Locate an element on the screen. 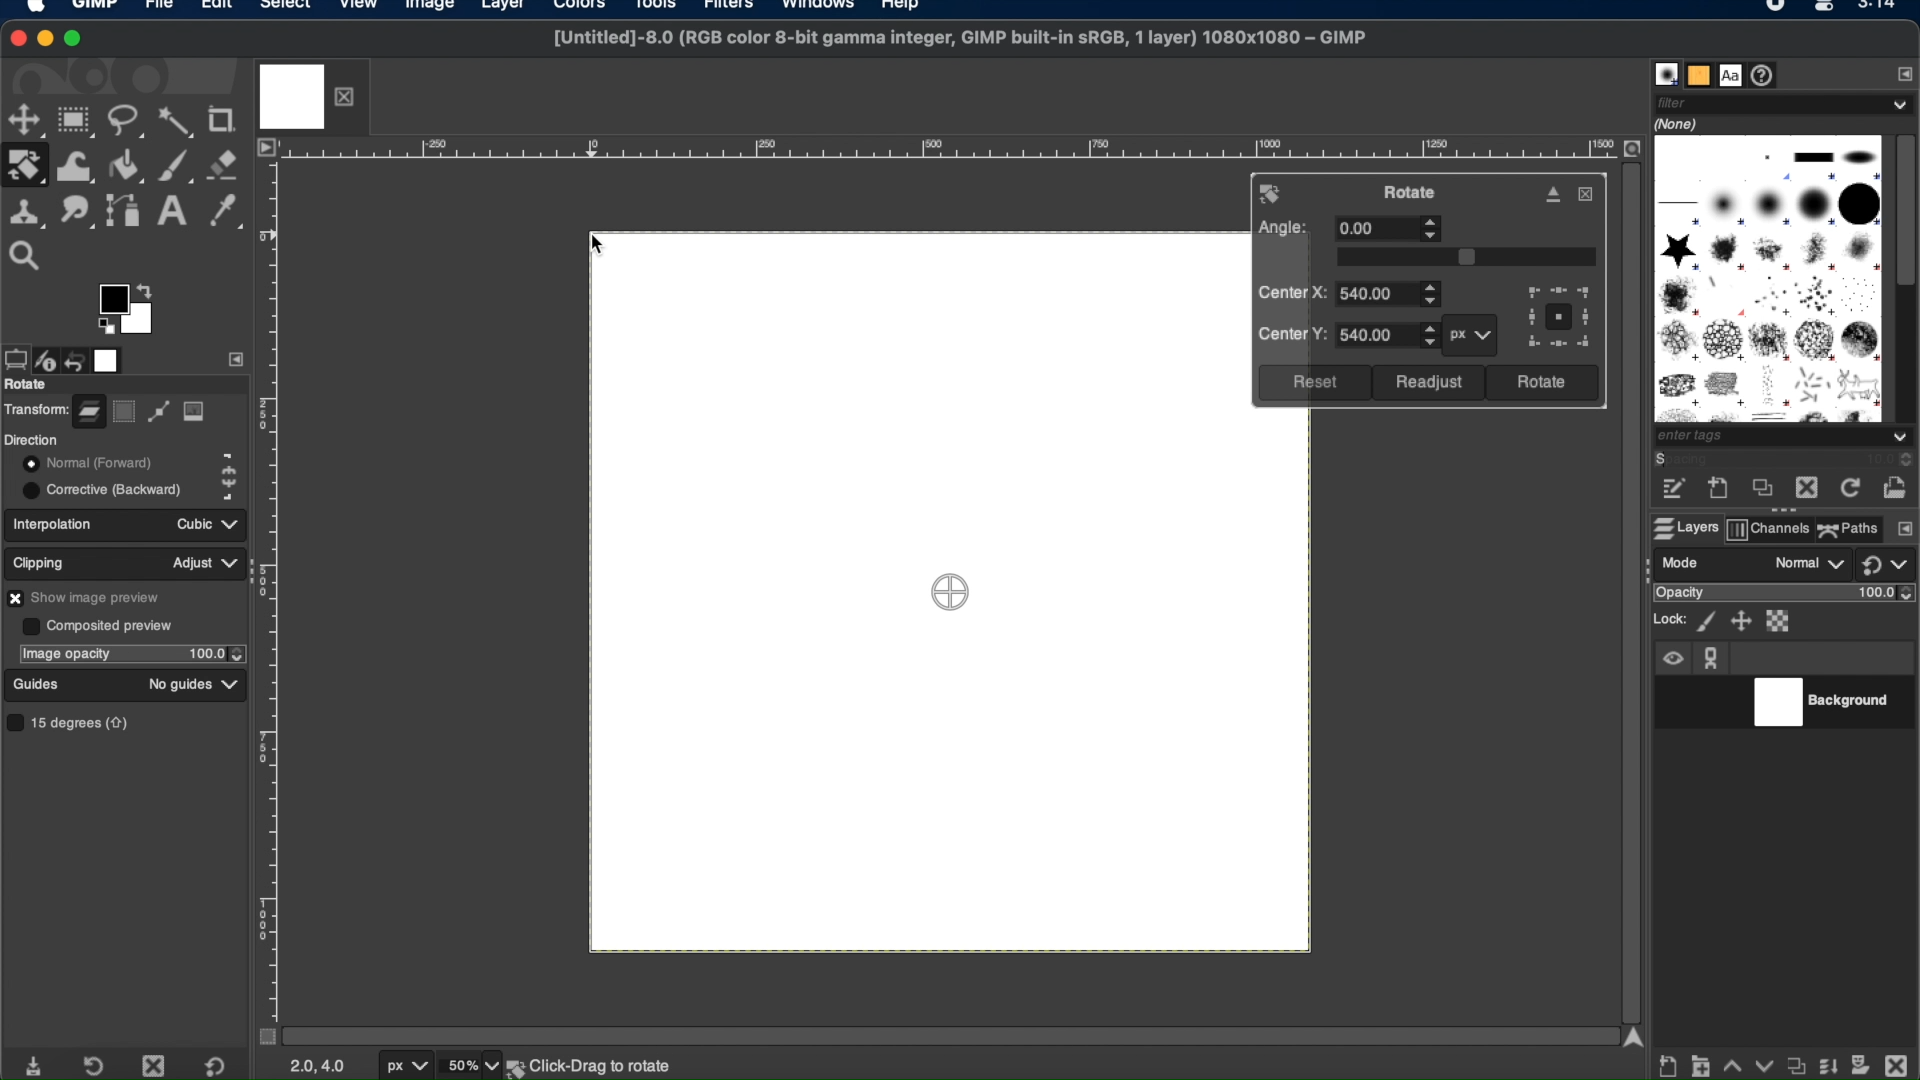  detach dialog from canvas is located at coordinates (1554, 194).